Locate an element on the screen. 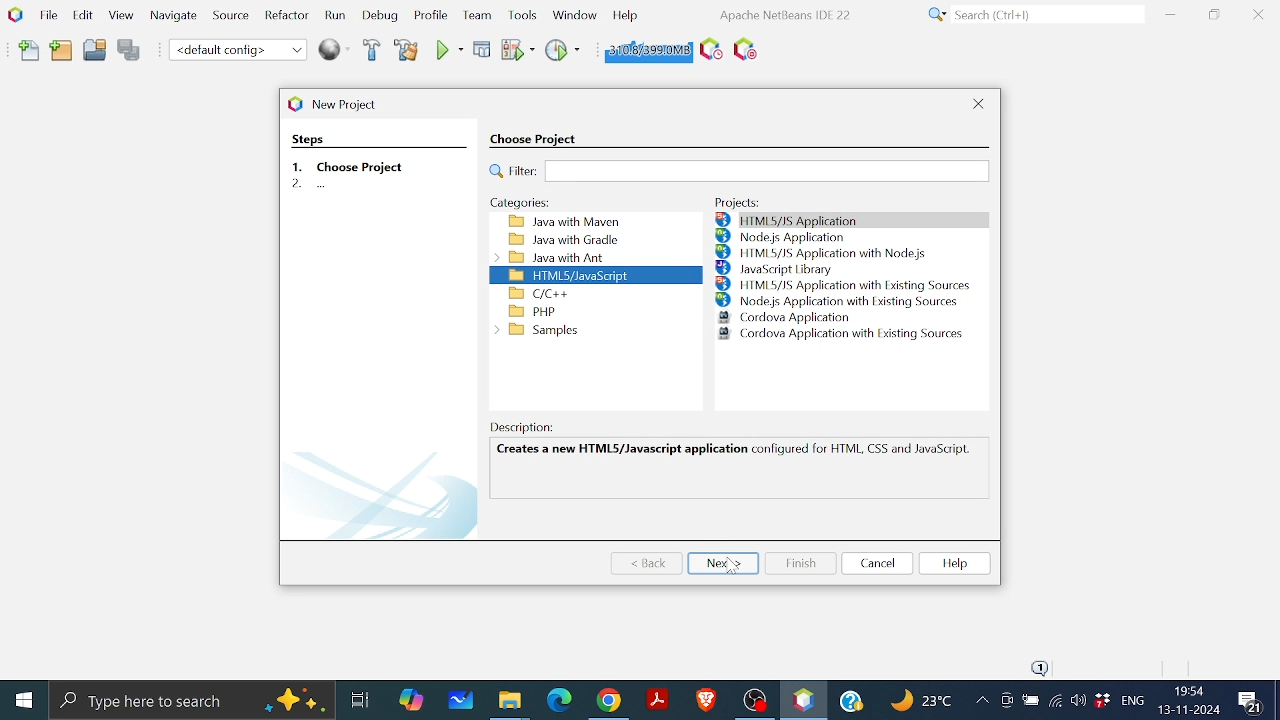 This screenshot has width=1280, height=720. Profile project is located at coordinates (562, 49).